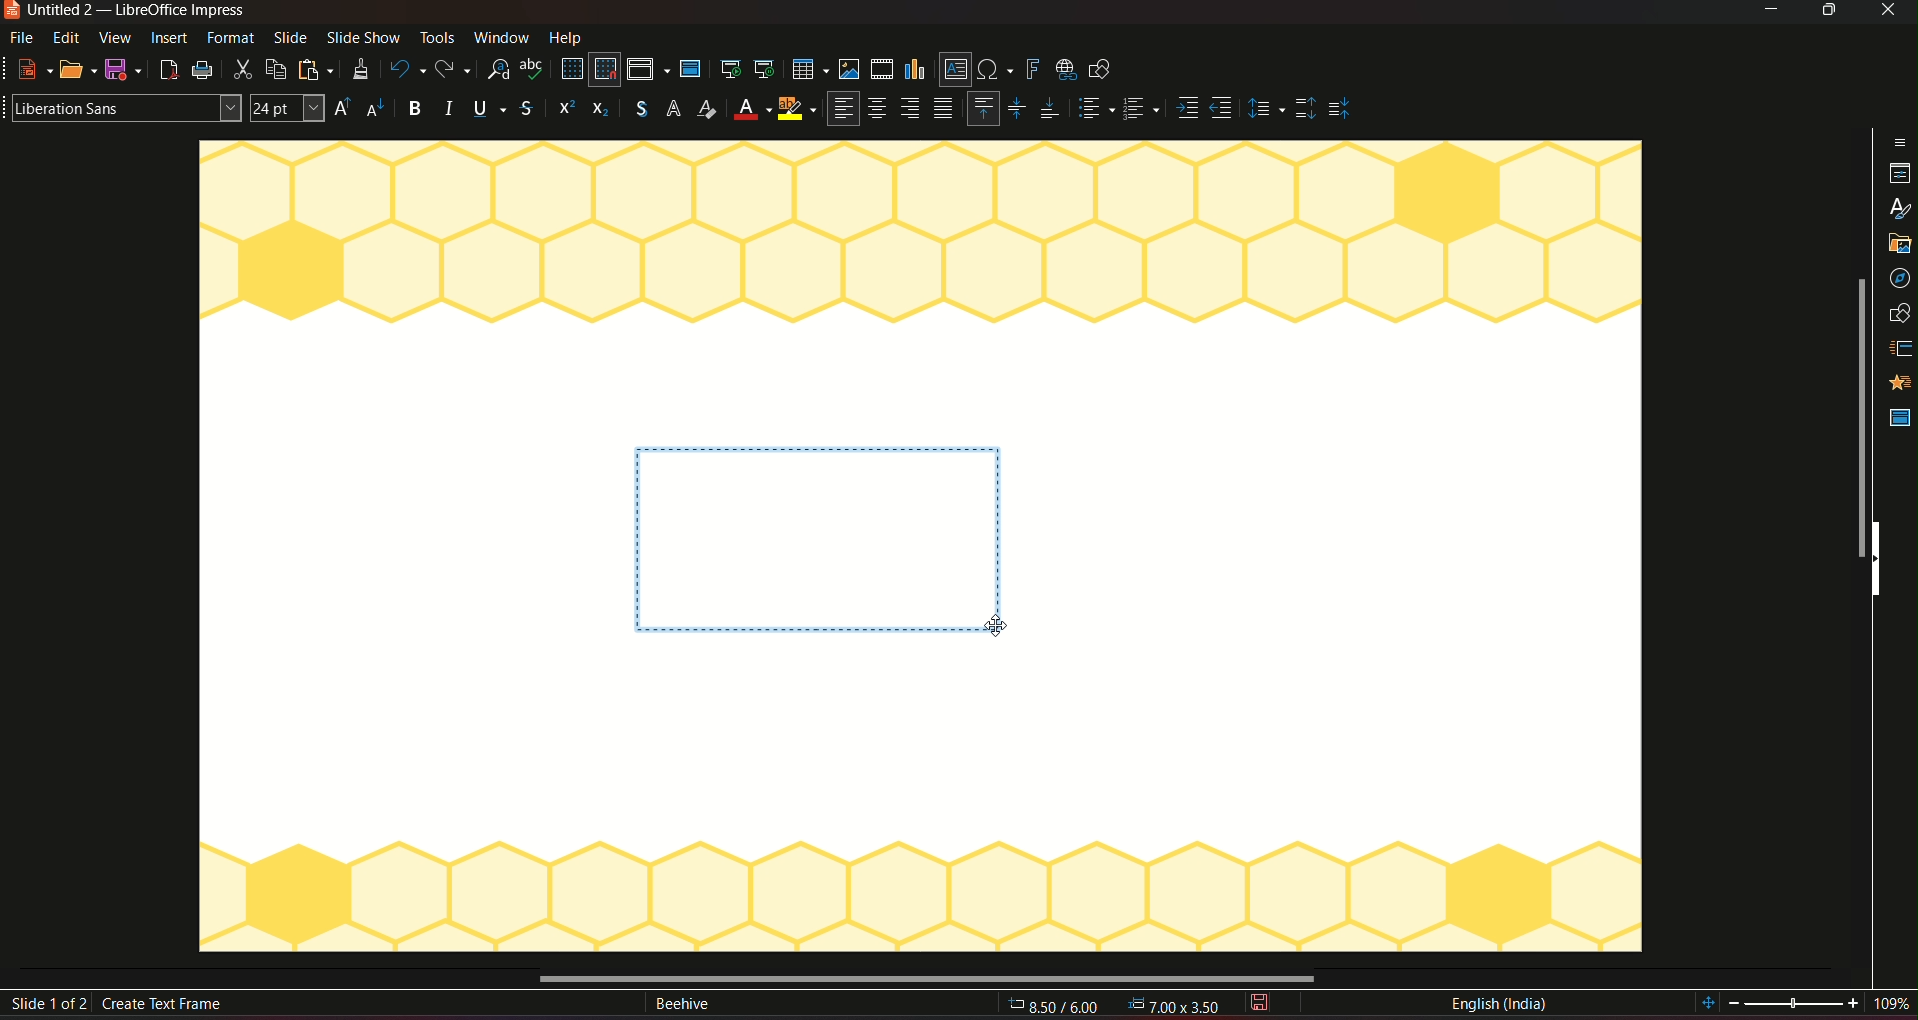  Describe the element at coordinates (945, 110) in the screenshot. I see `paragraph` at that location.